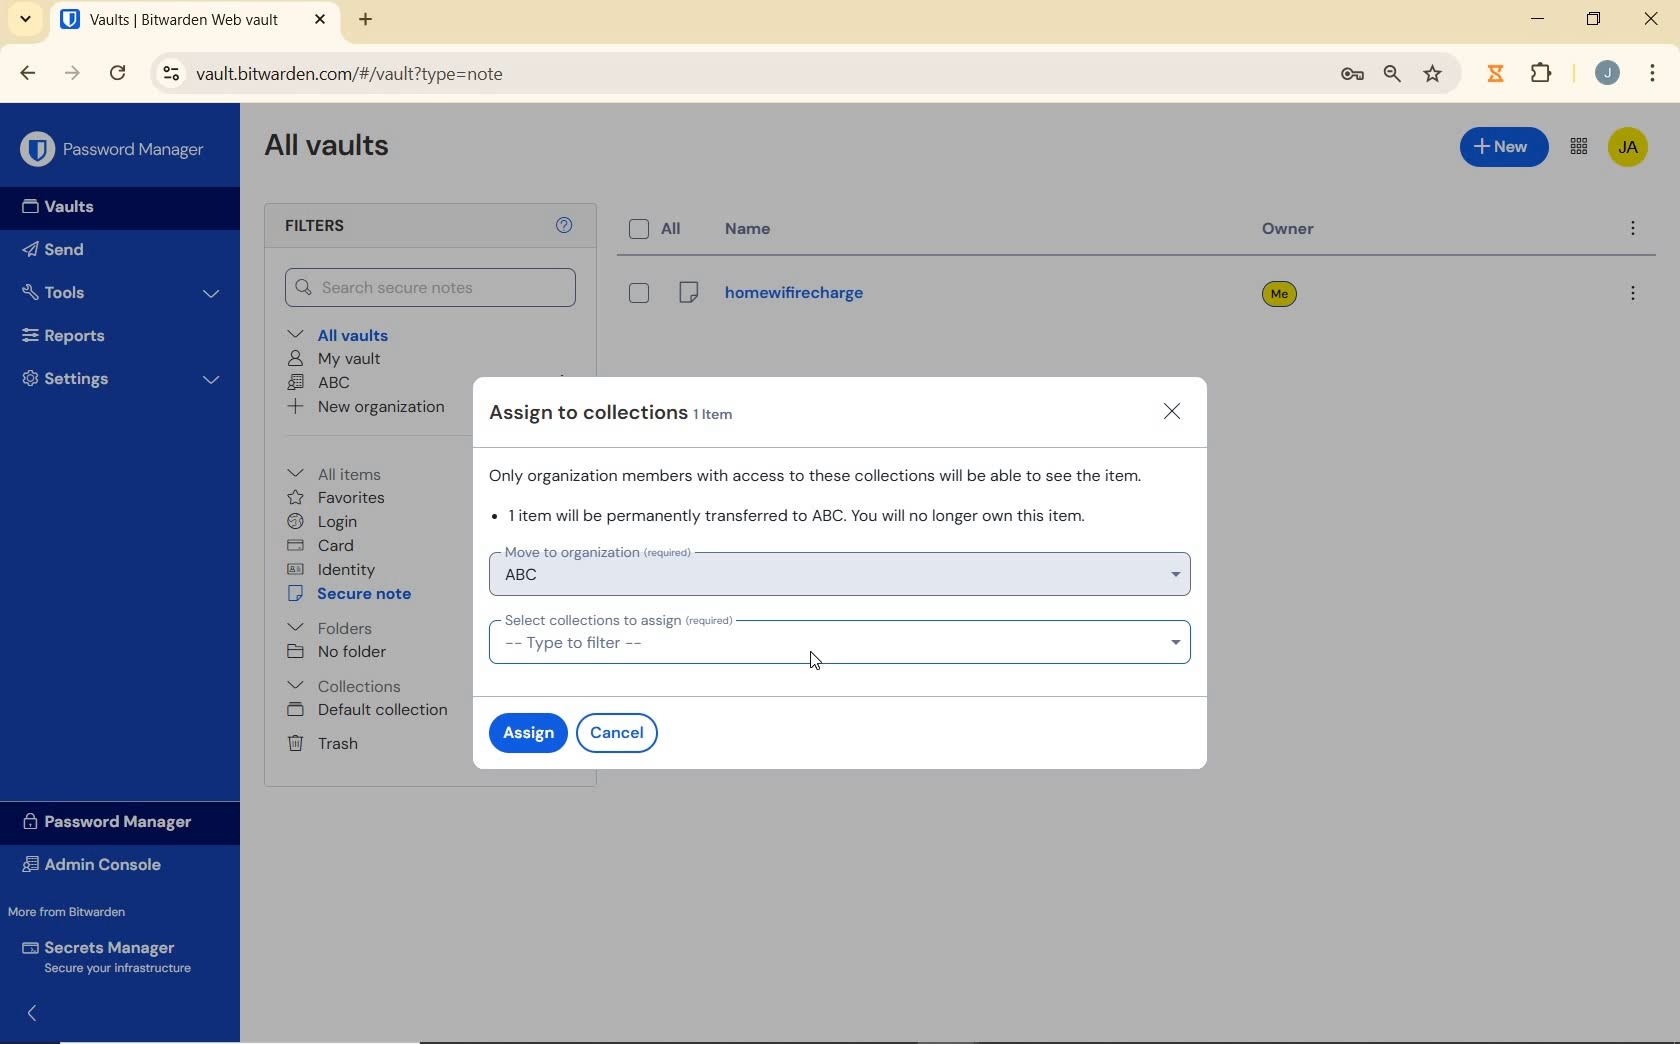 Image resolution: width=1680 pixels, height=1044 pixels. Describe the element at coordinates (72, 73) in the screenshot. I see `forward` at that location.